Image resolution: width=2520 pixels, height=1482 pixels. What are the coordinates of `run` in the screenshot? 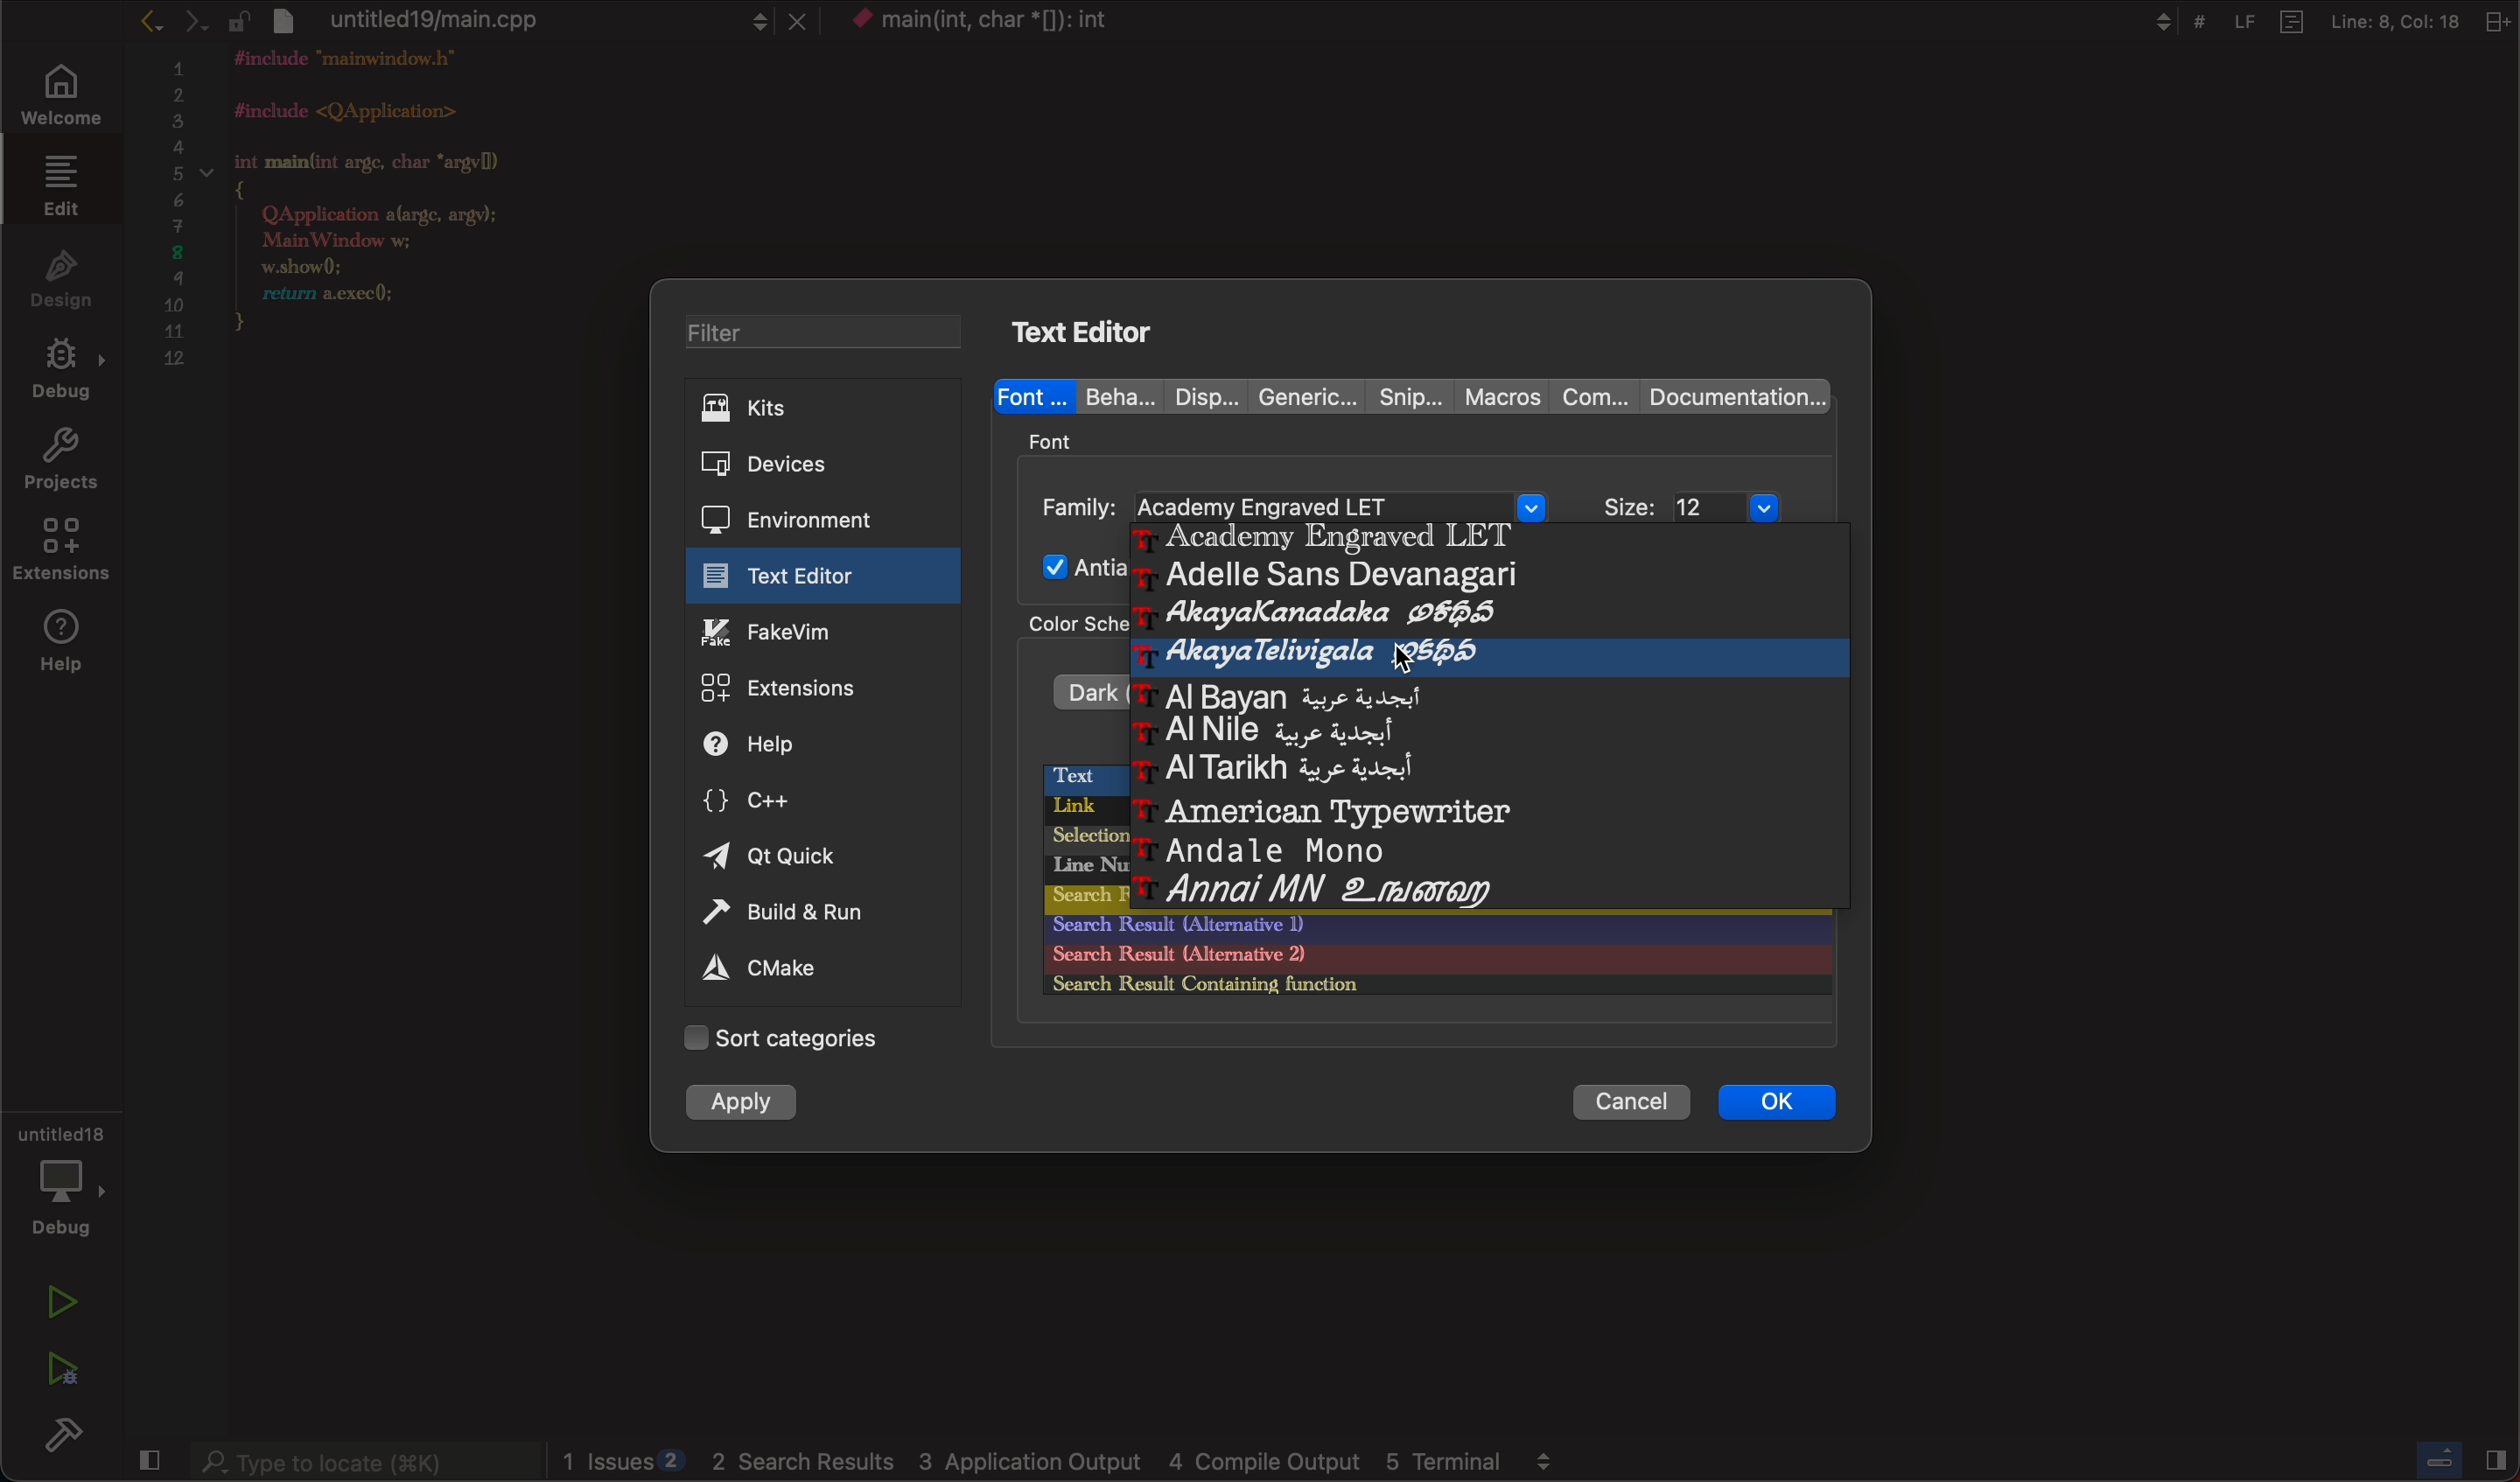 It's located at (54, 1303).